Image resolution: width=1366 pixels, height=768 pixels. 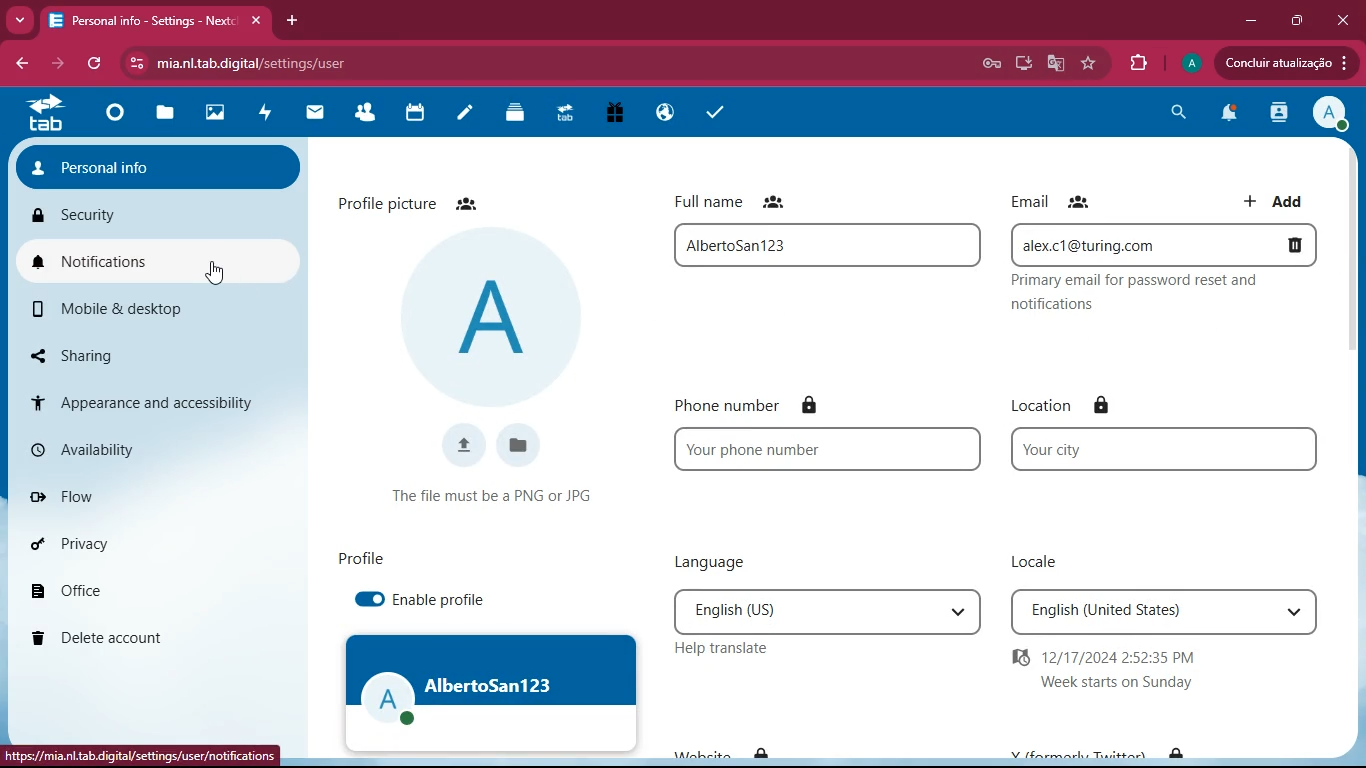 I want to click on refresh, so click(x=95, y=64).